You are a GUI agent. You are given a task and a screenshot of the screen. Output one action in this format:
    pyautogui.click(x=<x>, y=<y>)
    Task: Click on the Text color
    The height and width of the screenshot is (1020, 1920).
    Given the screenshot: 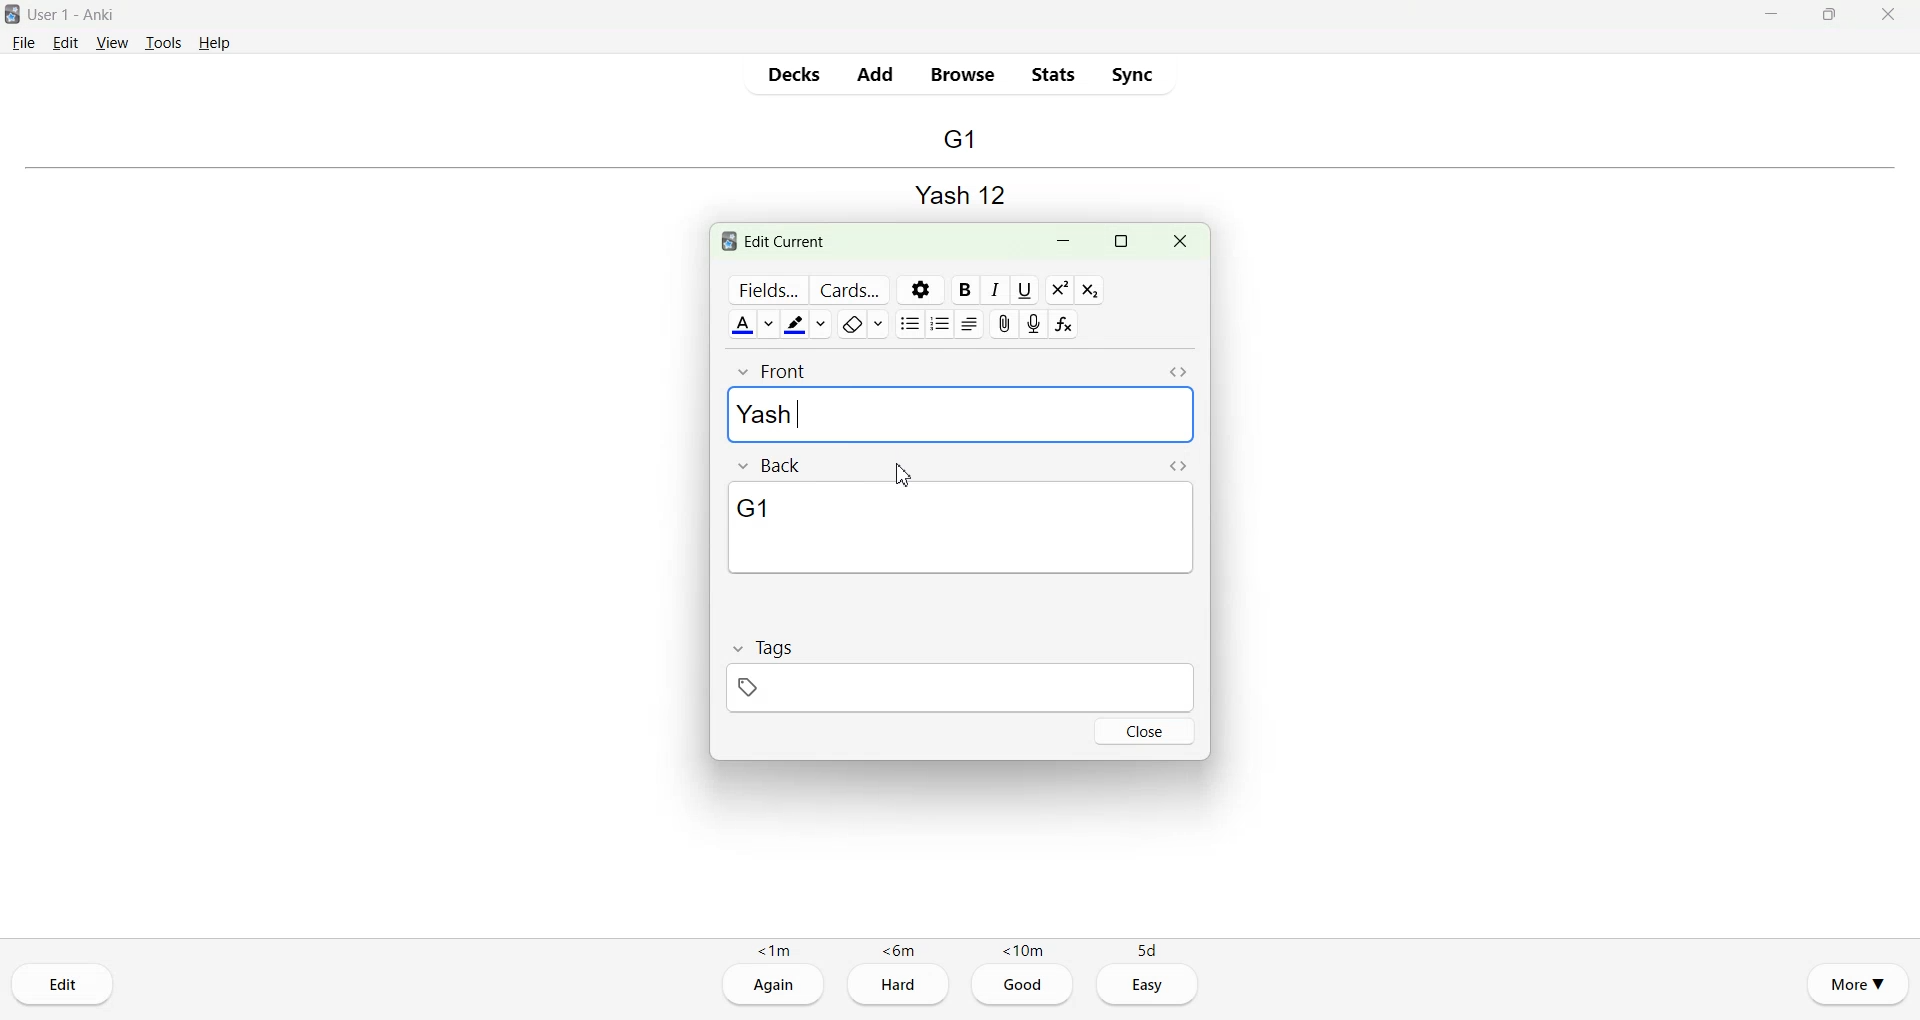 What is the action you would take?
    pyautogui.click(x=742, y=324)
    